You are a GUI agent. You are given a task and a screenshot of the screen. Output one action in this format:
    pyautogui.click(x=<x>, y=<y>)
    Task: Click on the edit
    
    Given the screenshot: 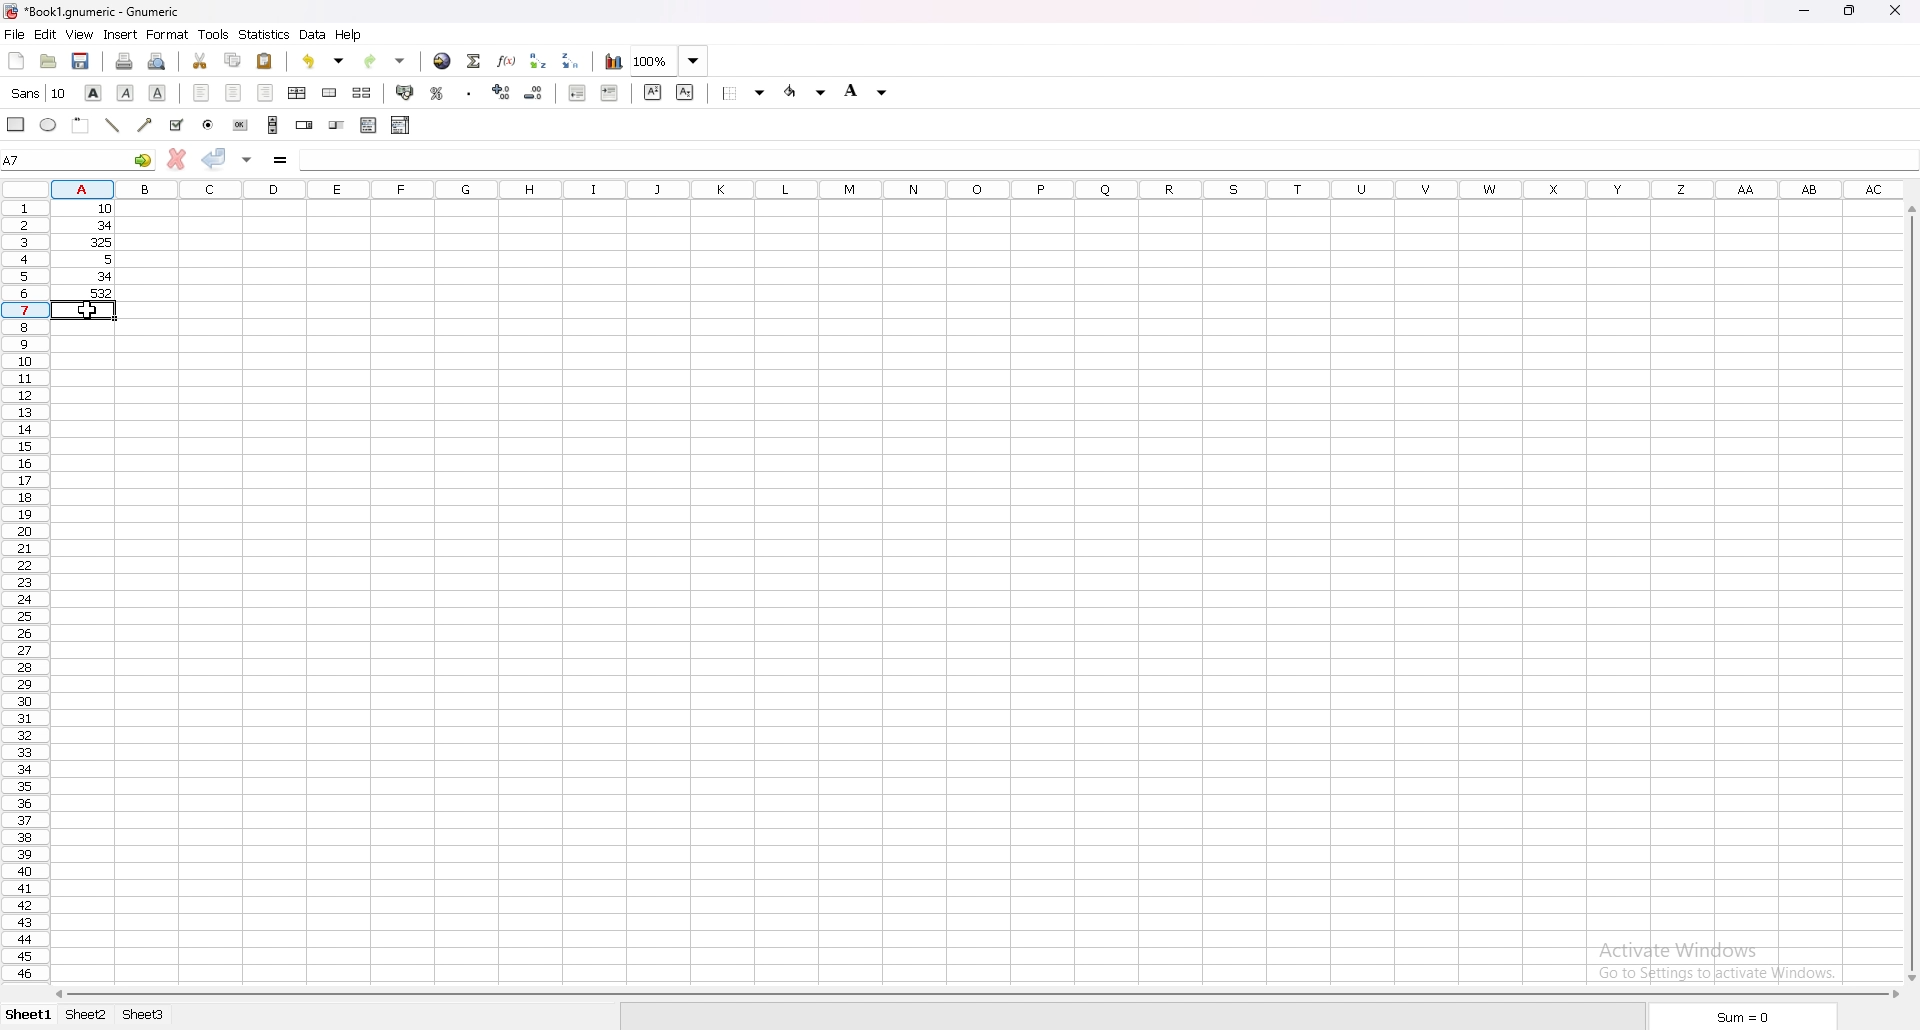 What is the action you would take?
    pyautogui.click(x=45, y=35)
    